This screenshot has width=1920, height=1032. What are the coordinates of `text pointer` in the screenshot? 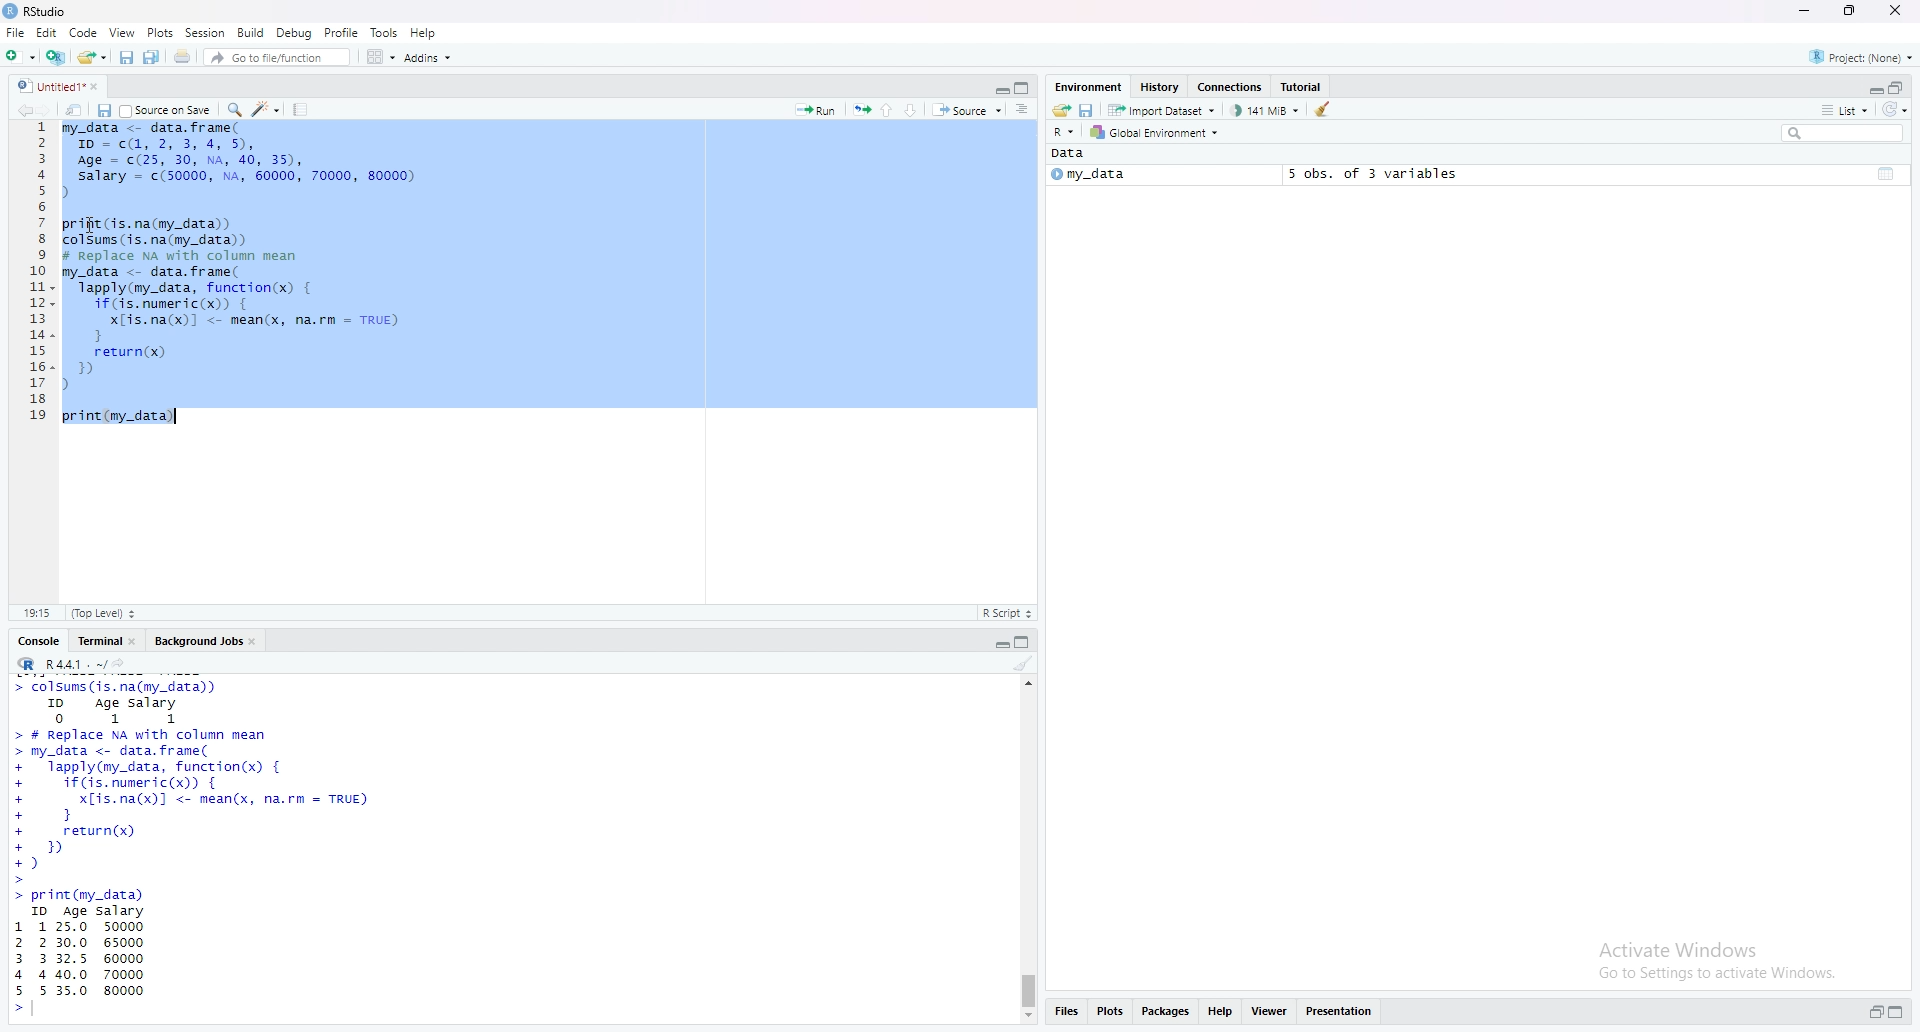 It's located at (181, 416).